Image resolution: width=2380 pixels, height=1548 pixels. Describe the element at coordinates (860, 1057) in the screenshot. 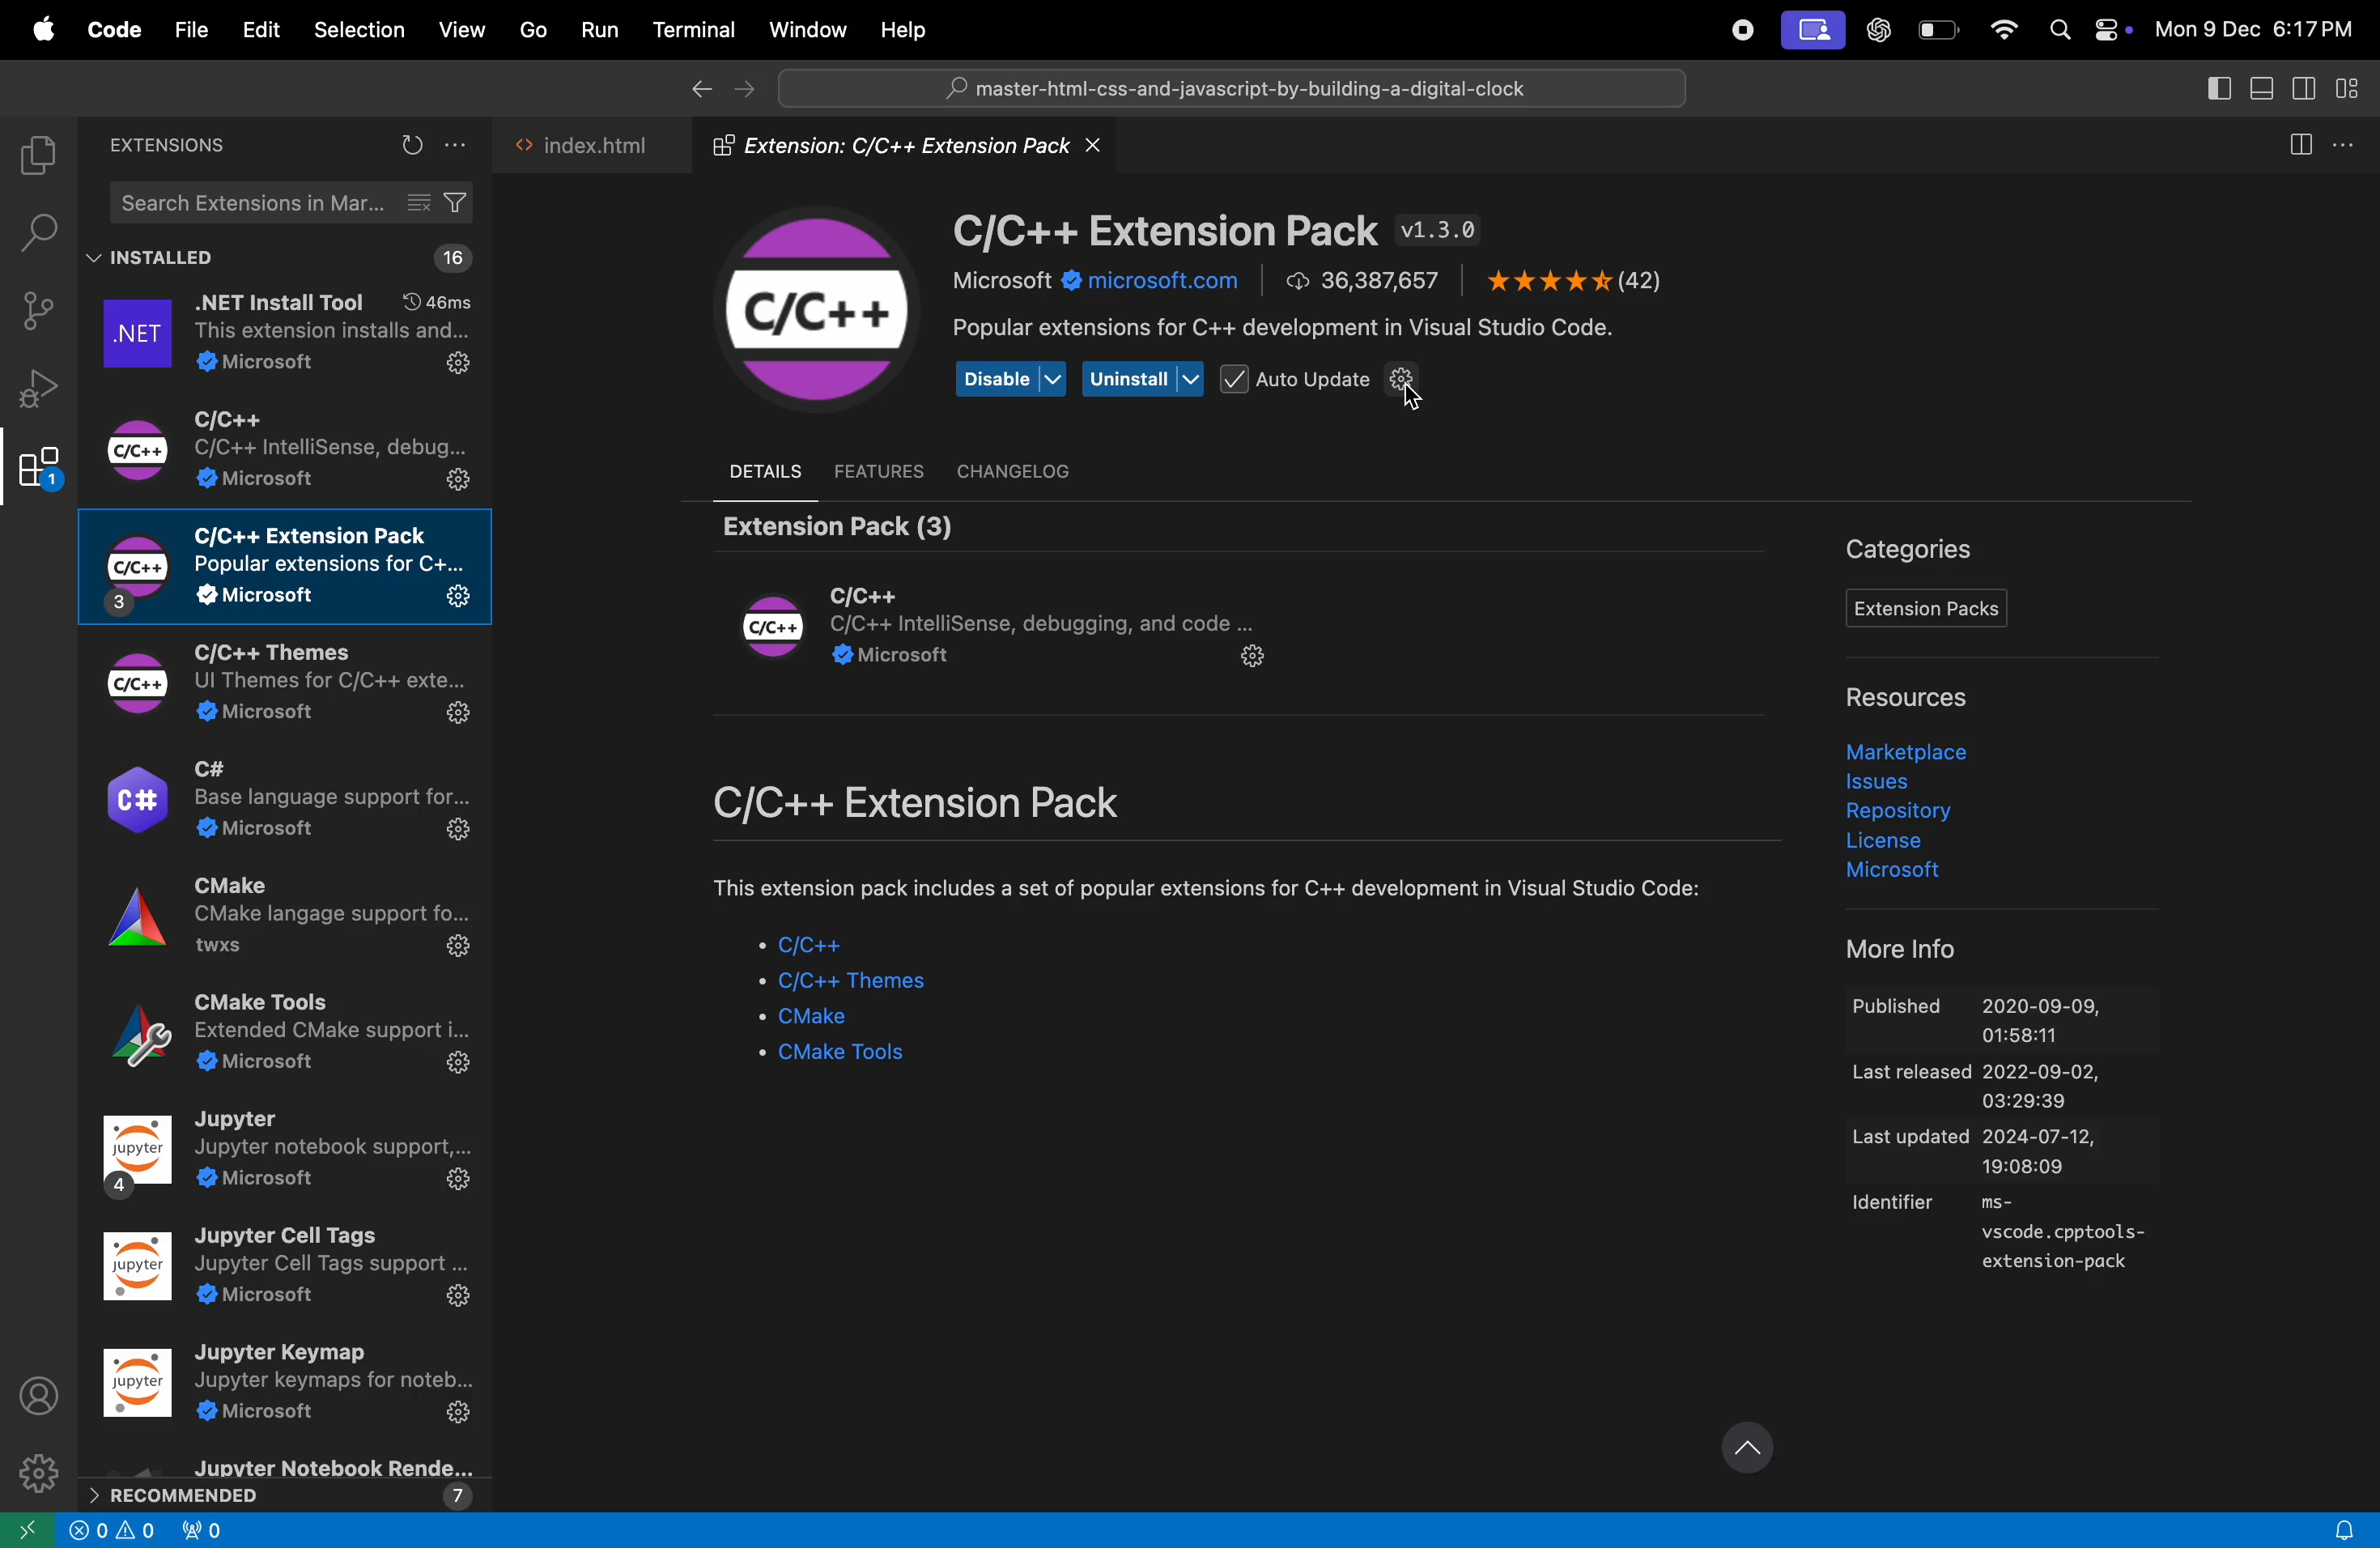

I see `Cmake tools` at that location.